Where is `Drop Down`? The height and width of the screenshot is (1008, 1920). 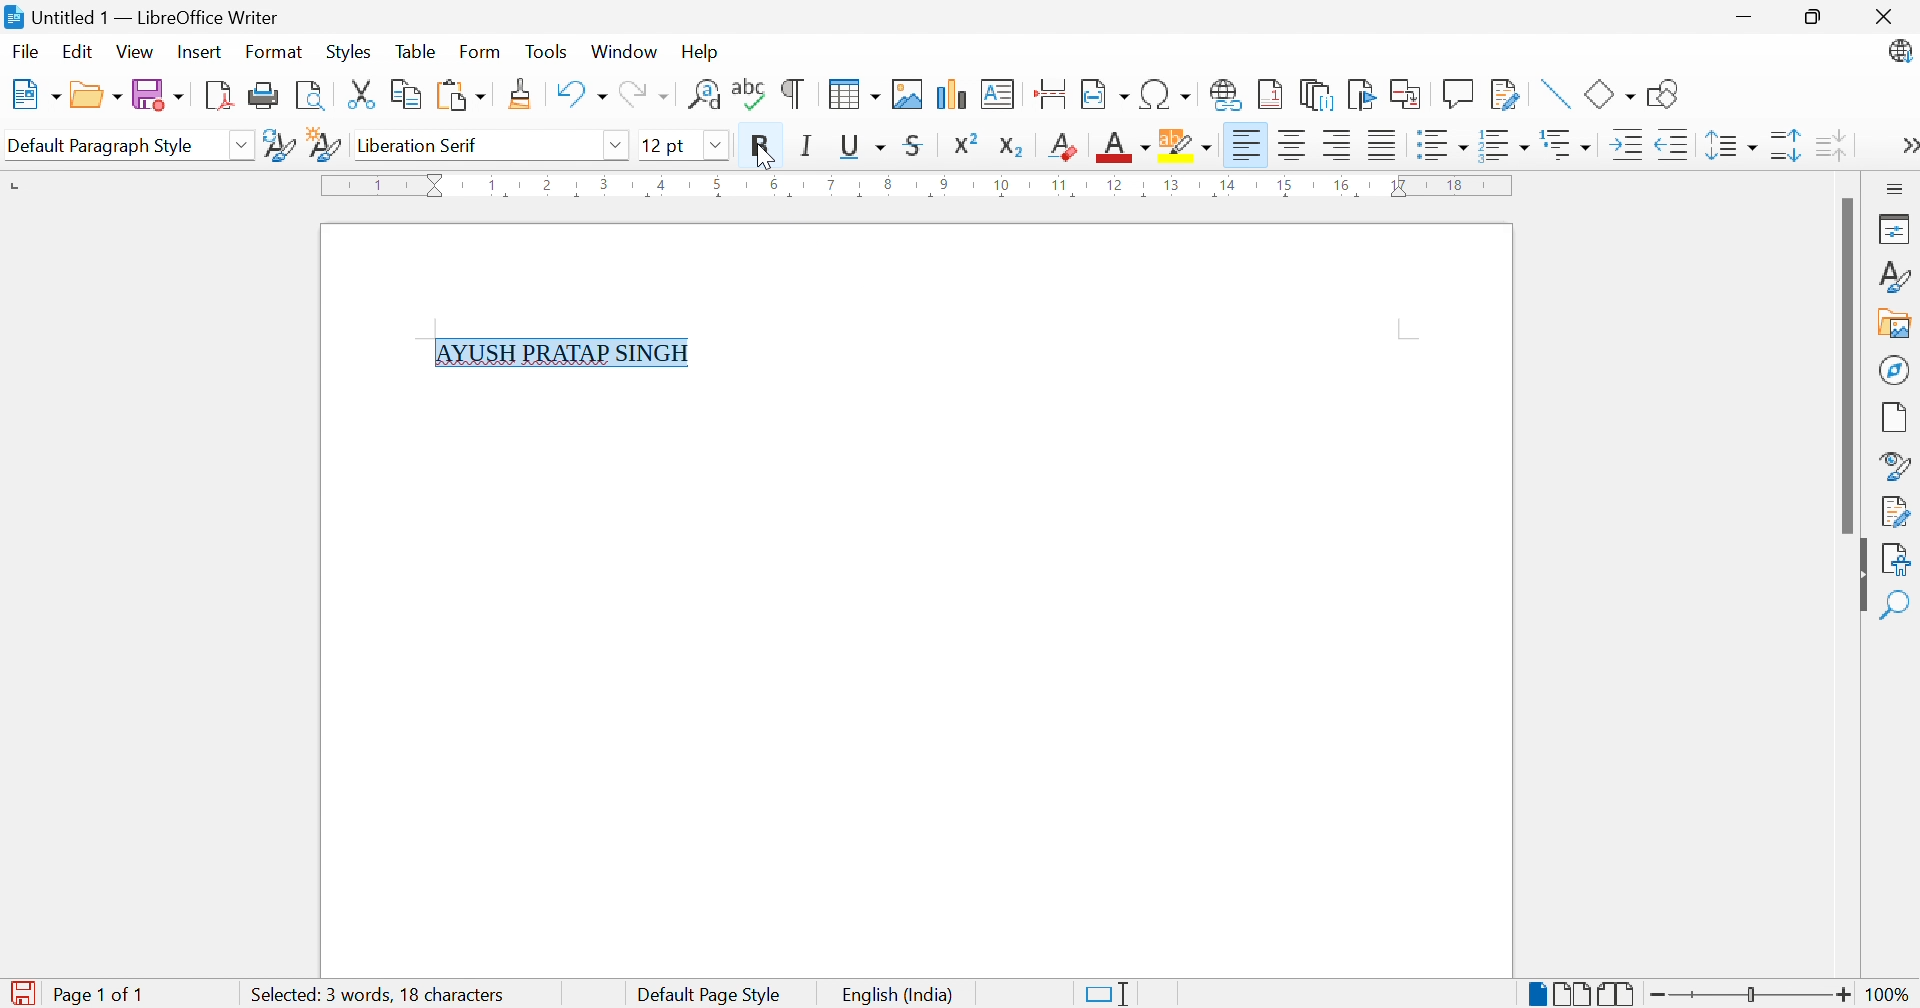 Drop Down is located at coordinates (244, 147).